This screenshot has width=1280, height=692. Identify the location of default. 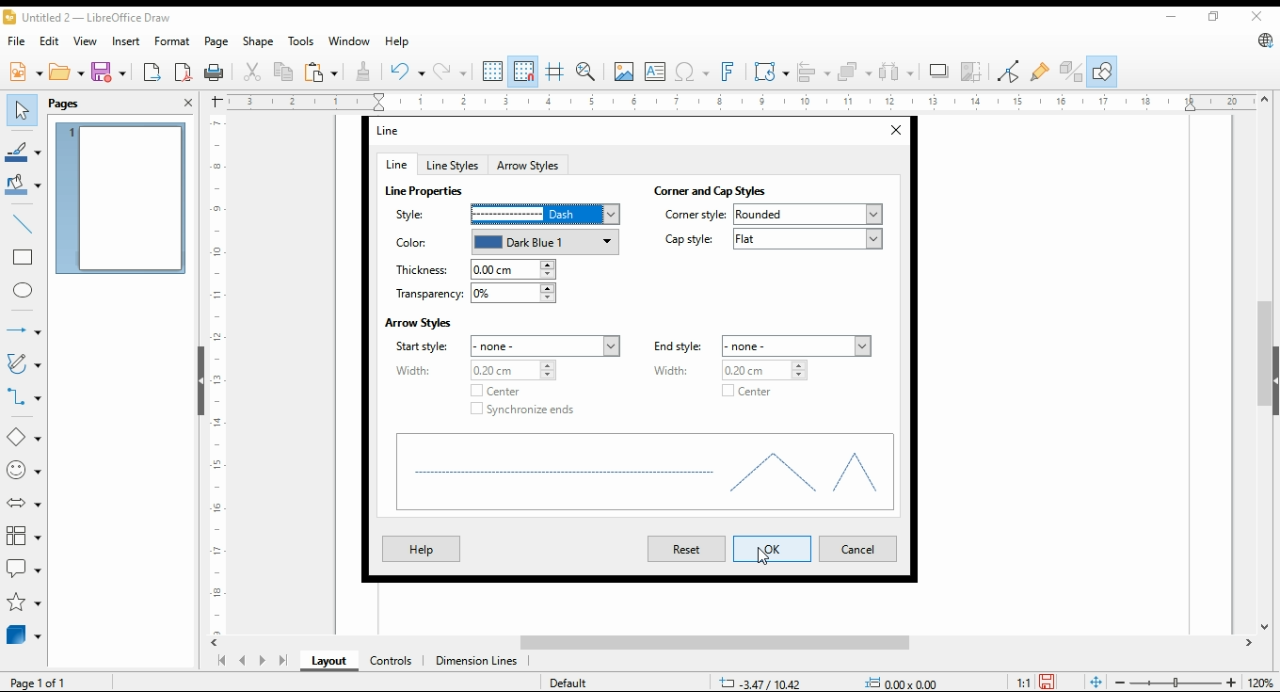
(567, 682).